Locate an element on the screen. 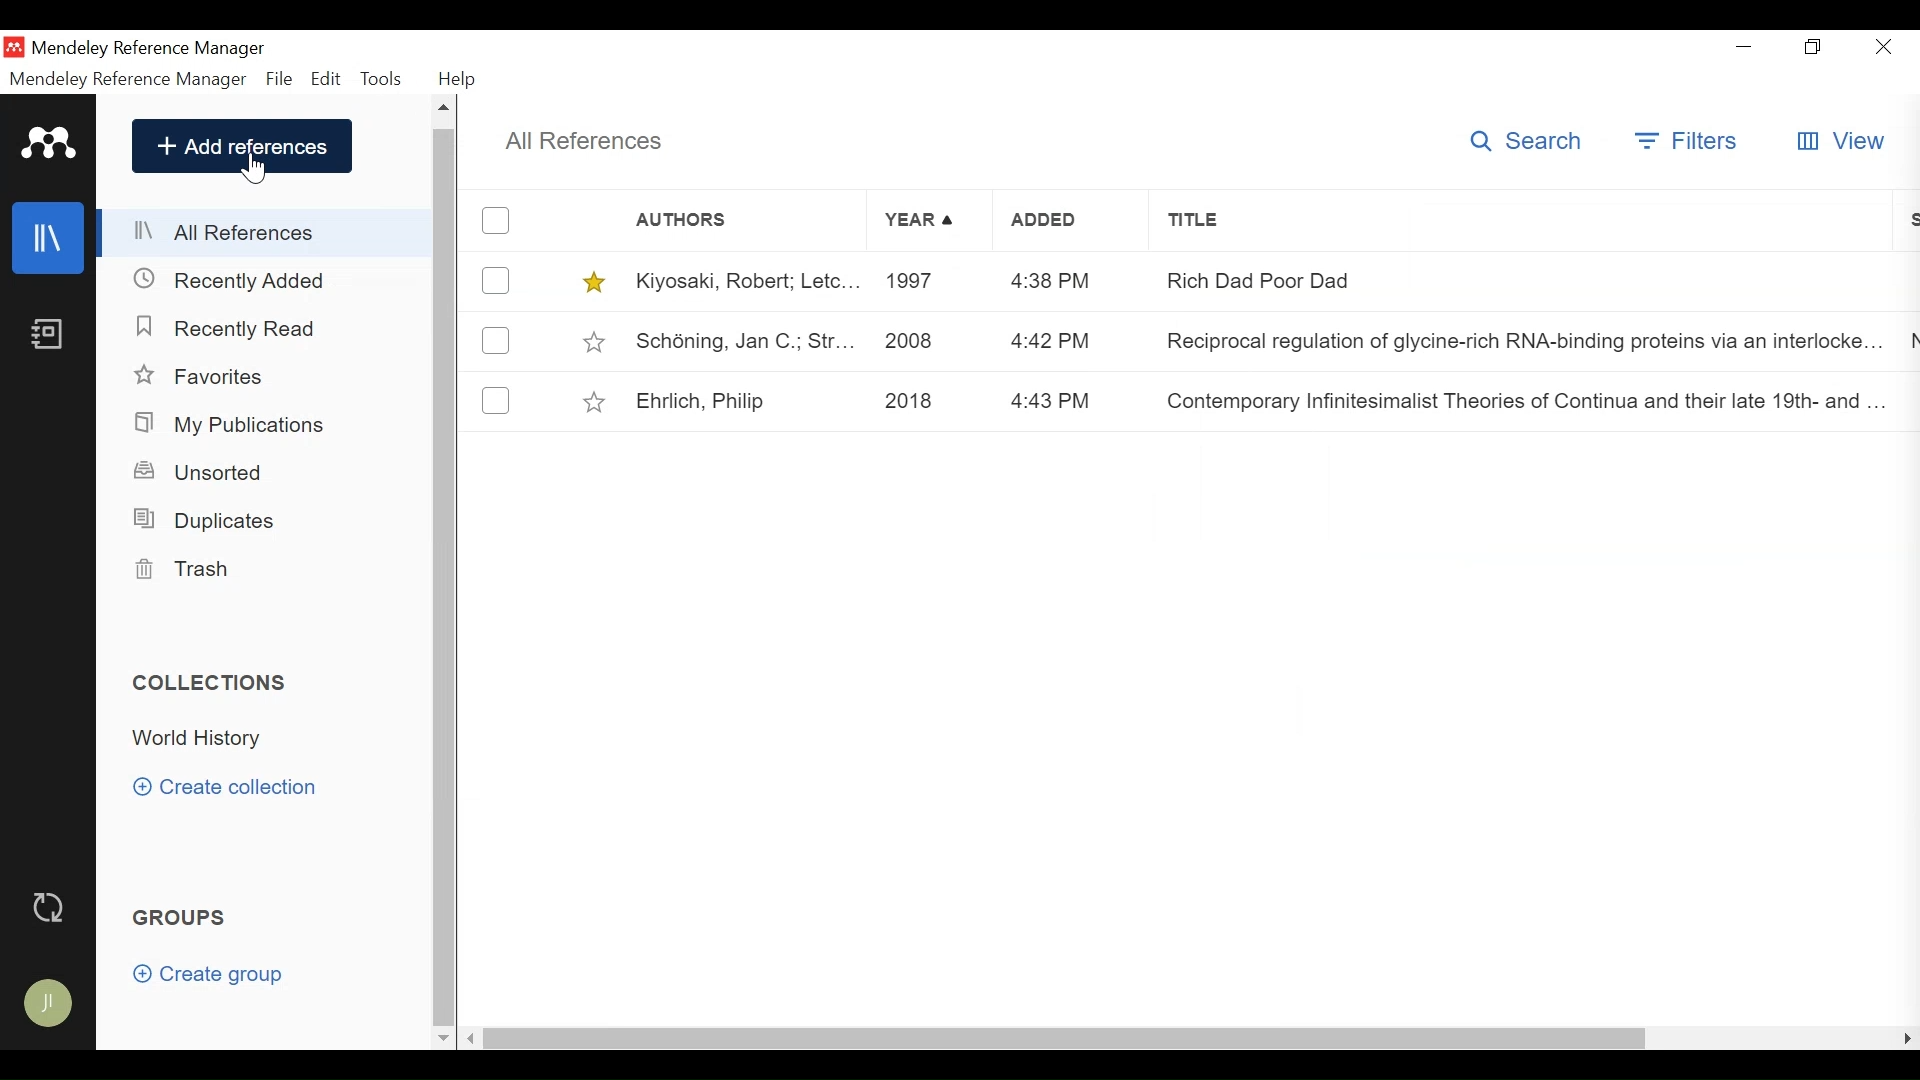 This screenshot has width=1920, height=1080. Scroll down is located at coordinates (443, 1036).